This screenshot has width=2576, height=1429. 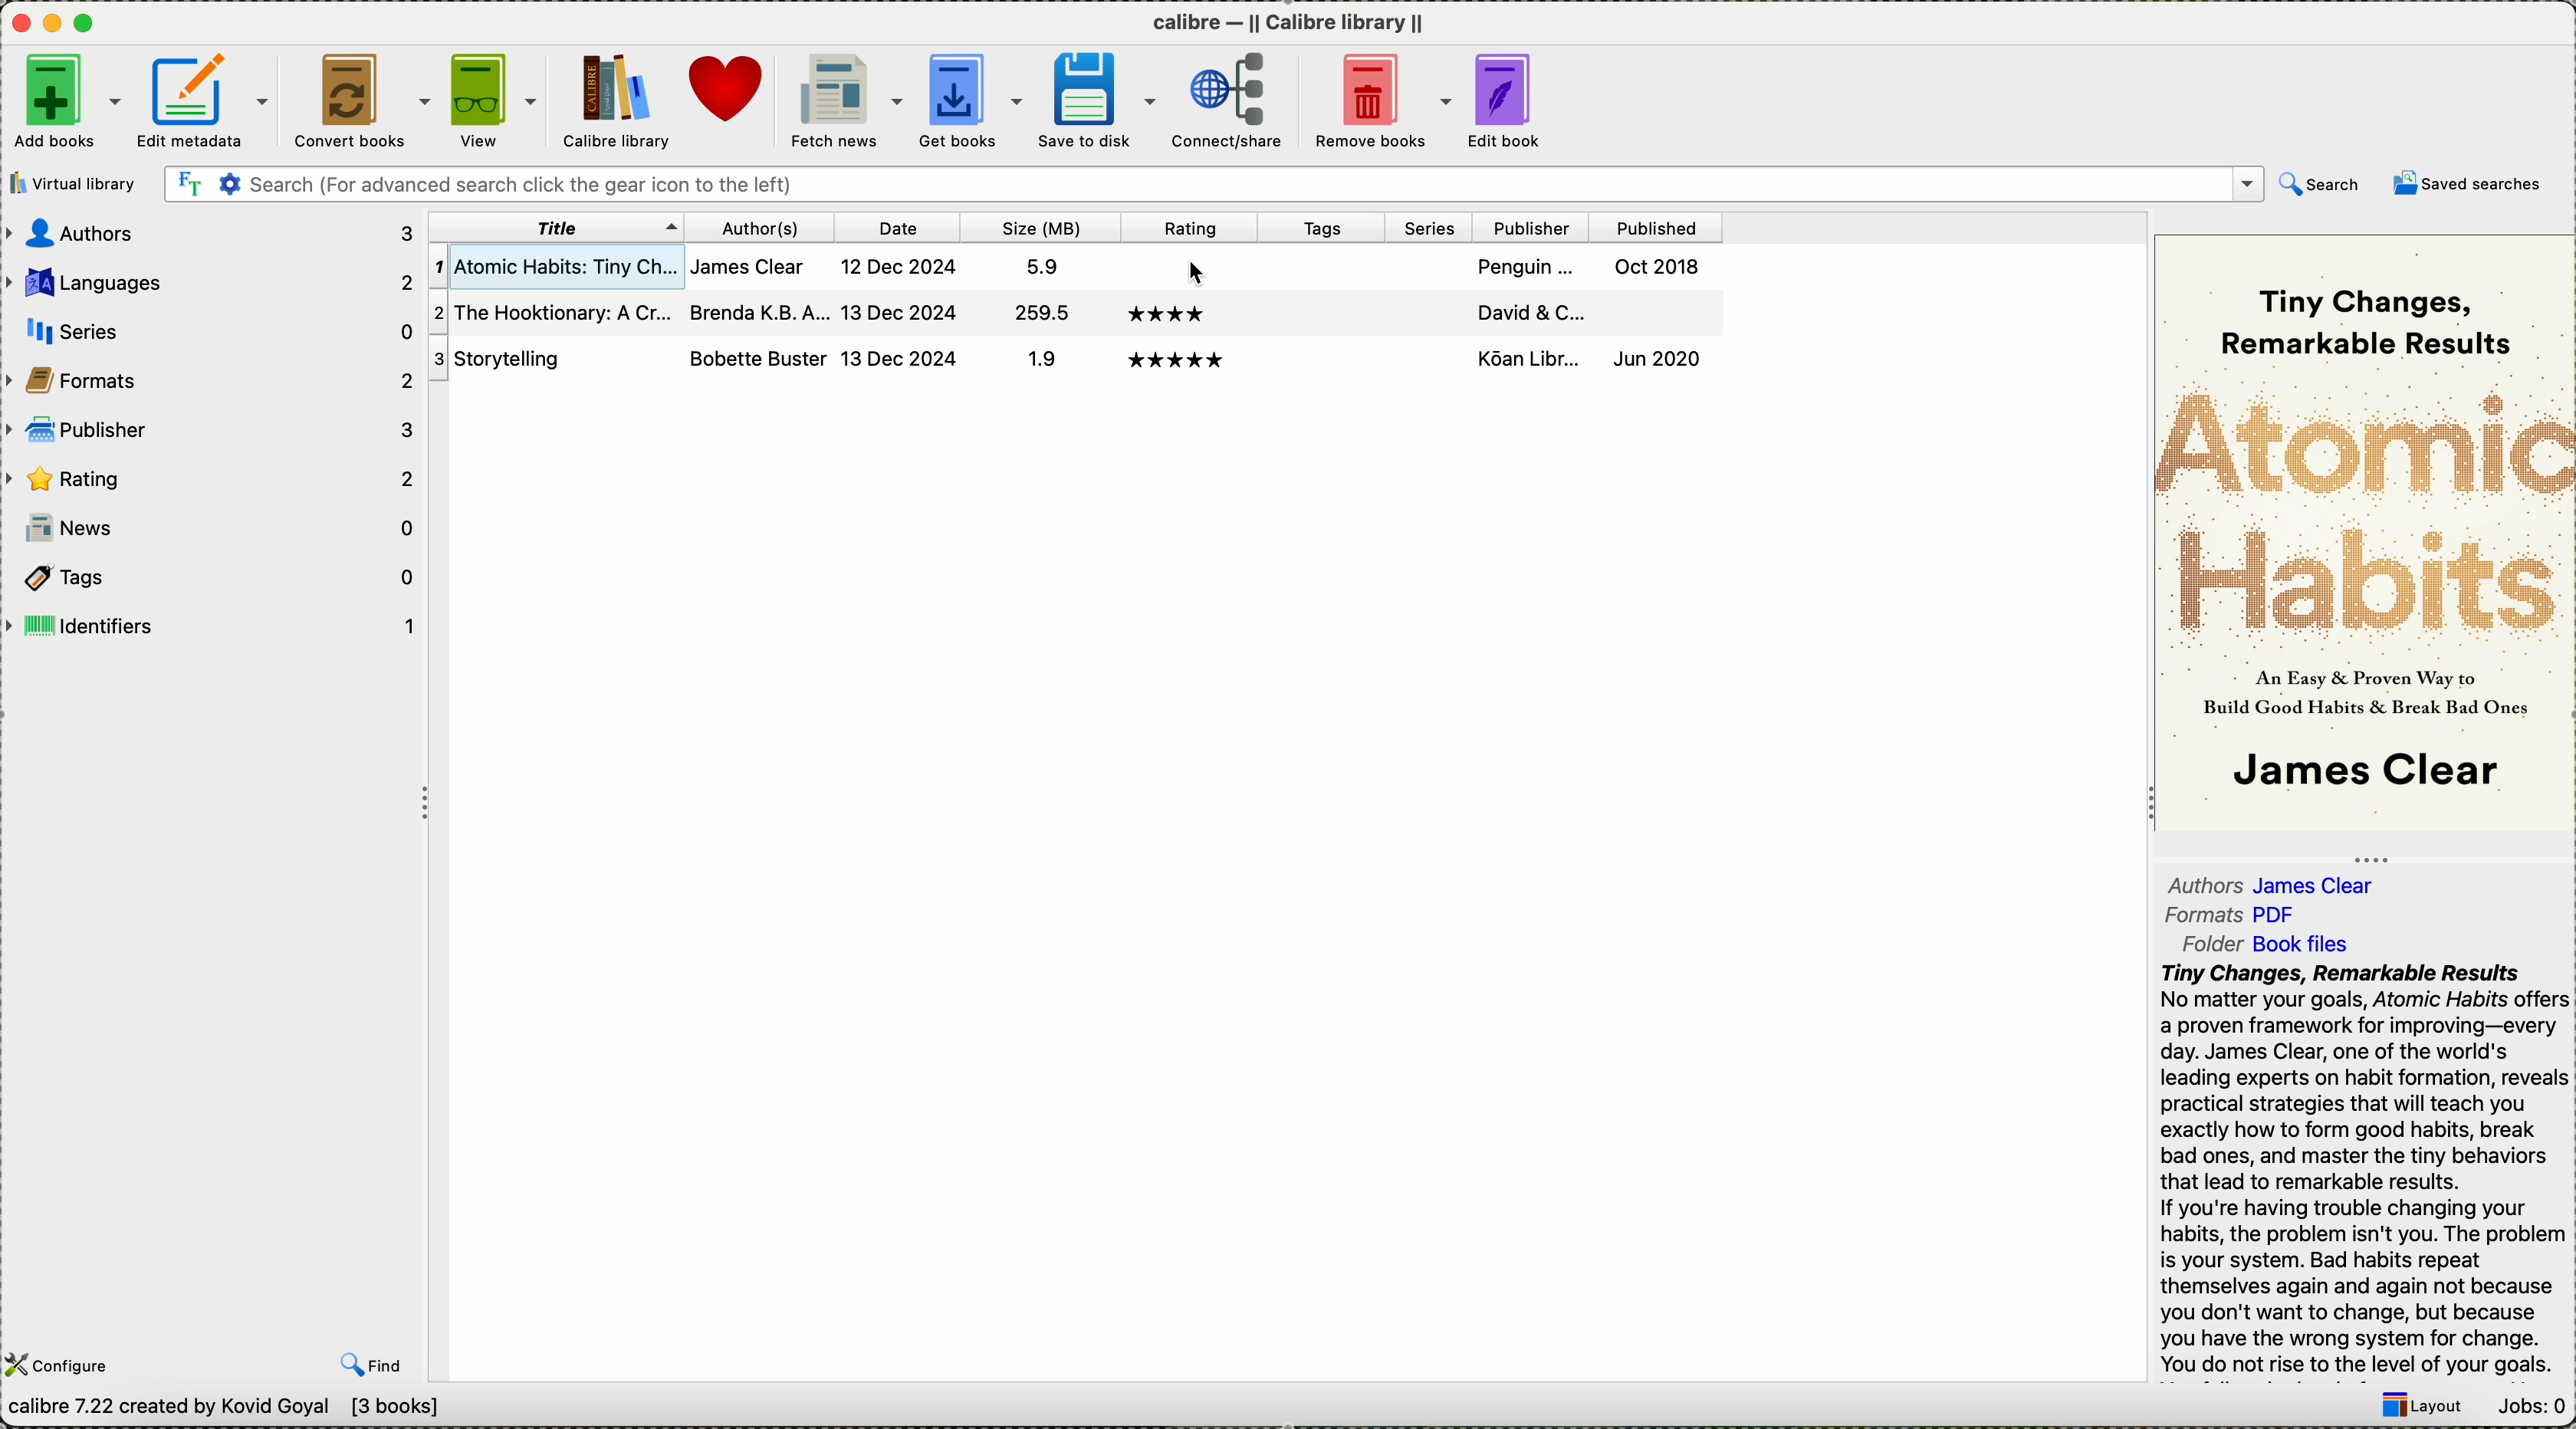 What do you see at coordinates (2205, 883) in the screenshot?
I see `Authors` at bounding box center [2205, 883].